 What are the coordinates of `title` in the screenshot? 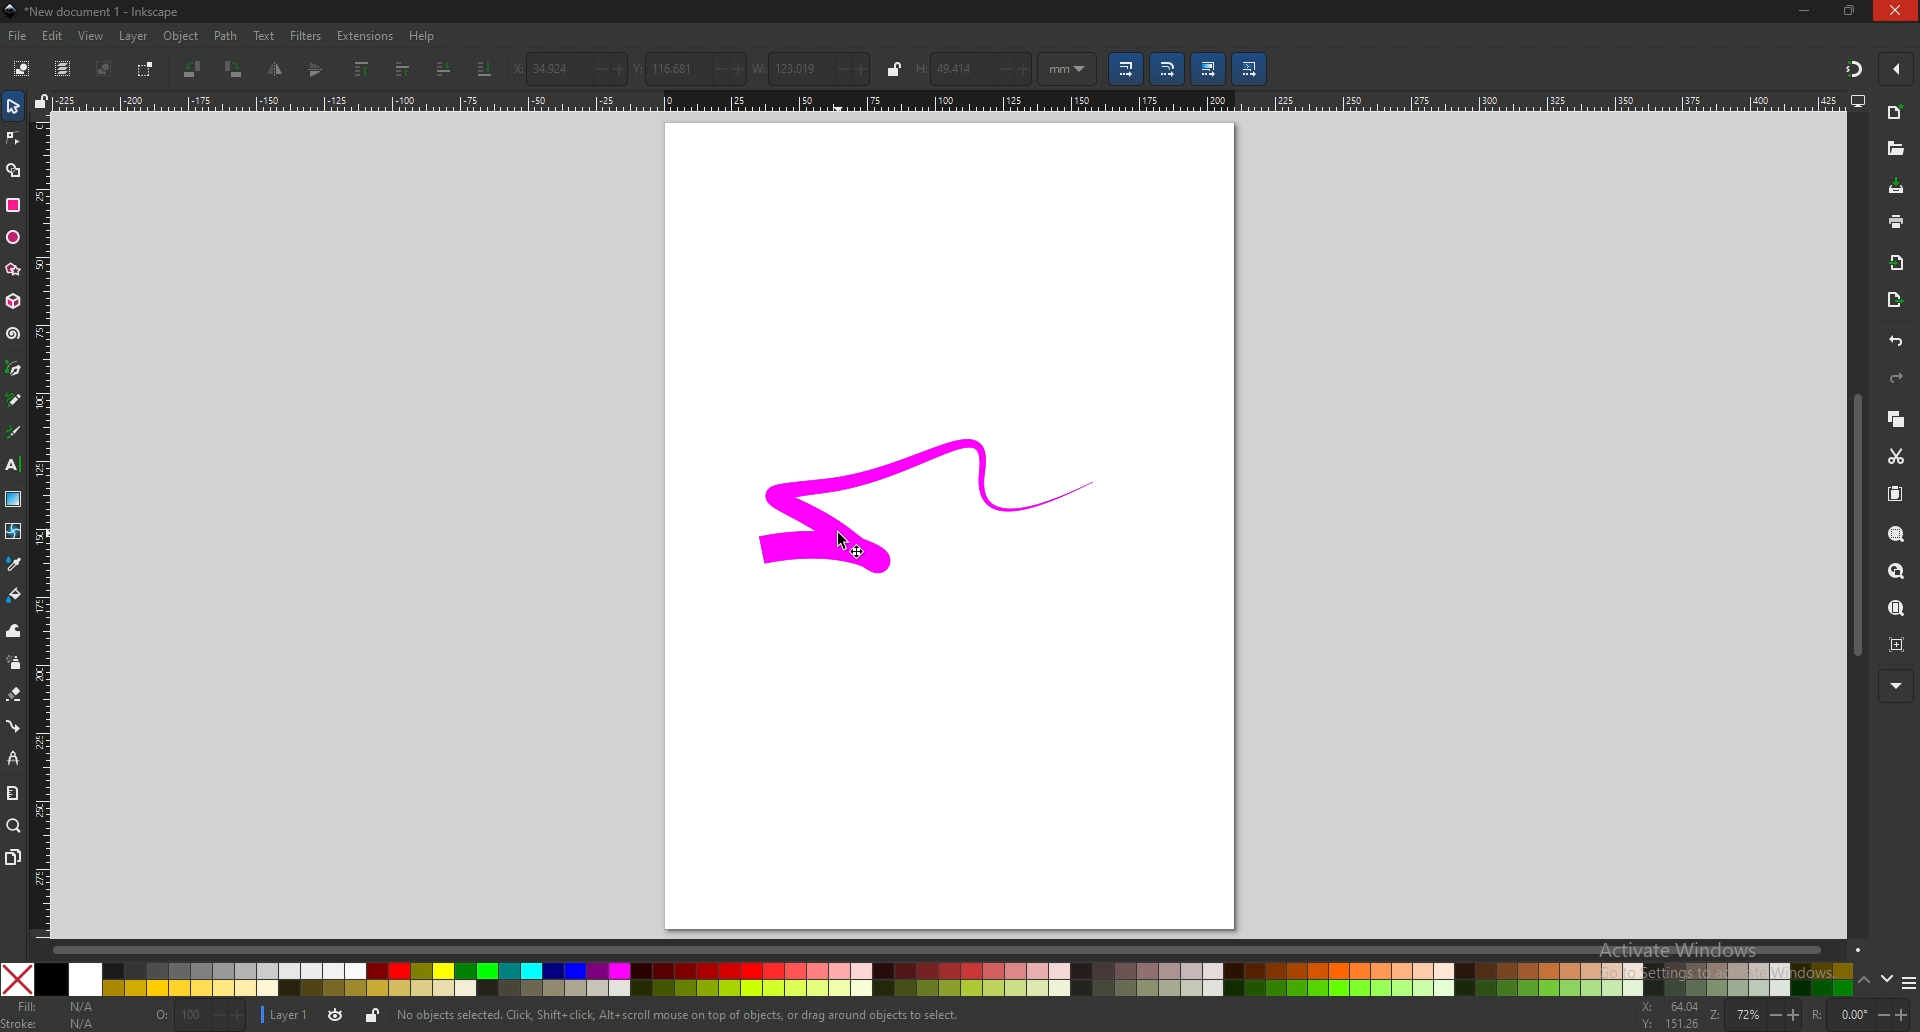 It's located at (96, 13).